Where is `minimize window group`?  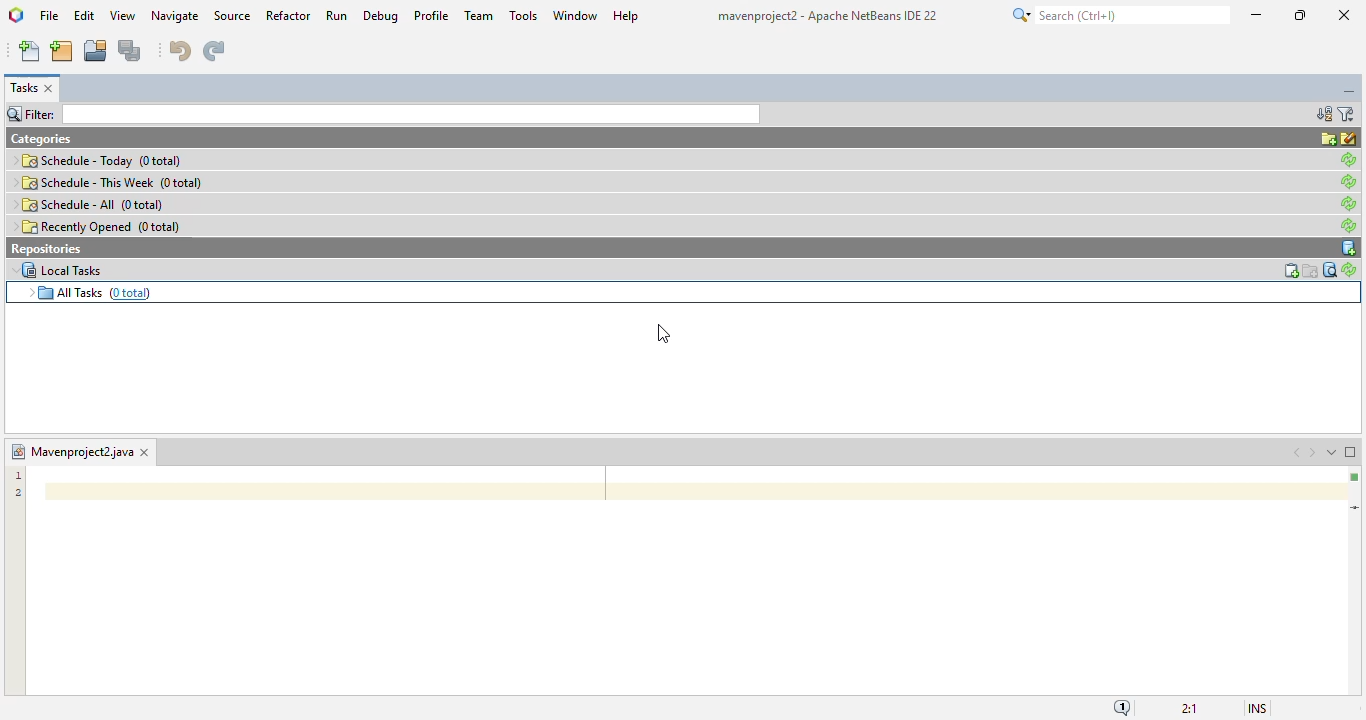 minimize window group is located at coordinates (1350, 93).